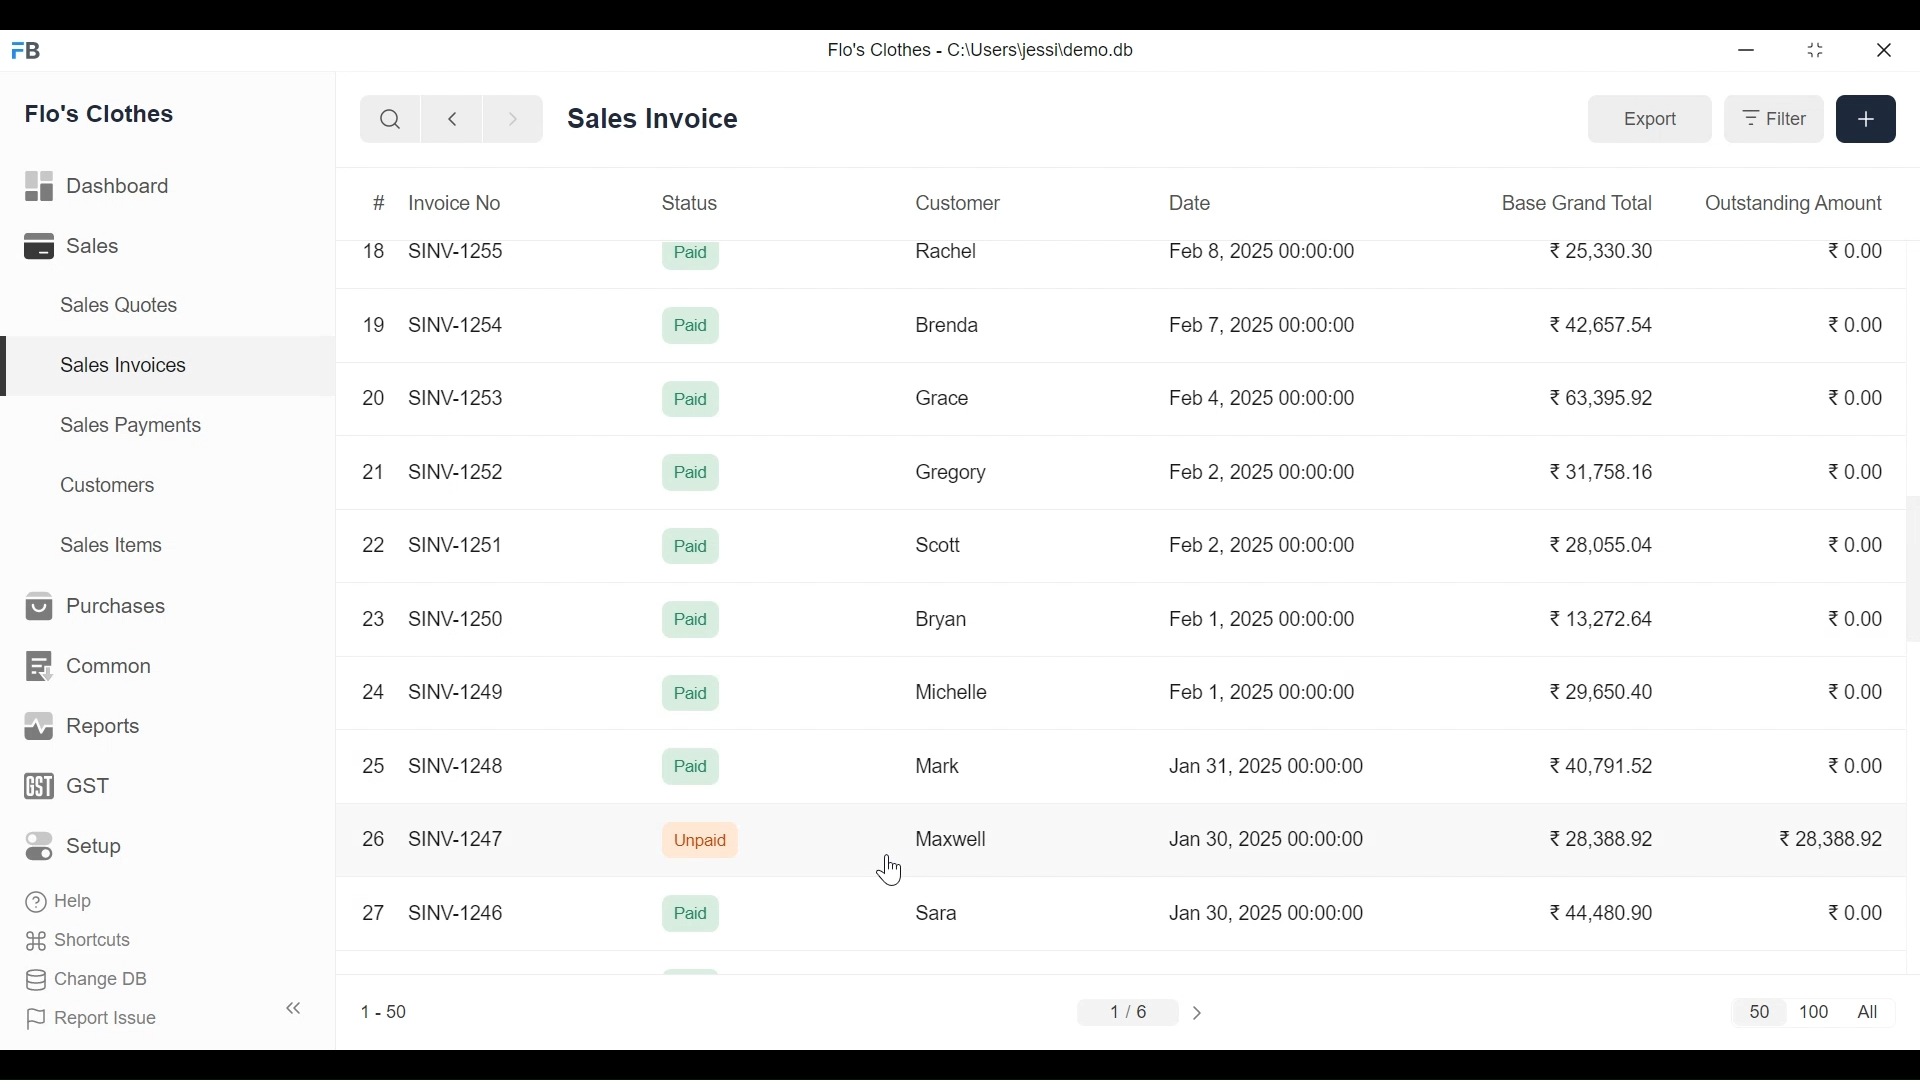  I want to click on 0.00, so click(1860, 765).